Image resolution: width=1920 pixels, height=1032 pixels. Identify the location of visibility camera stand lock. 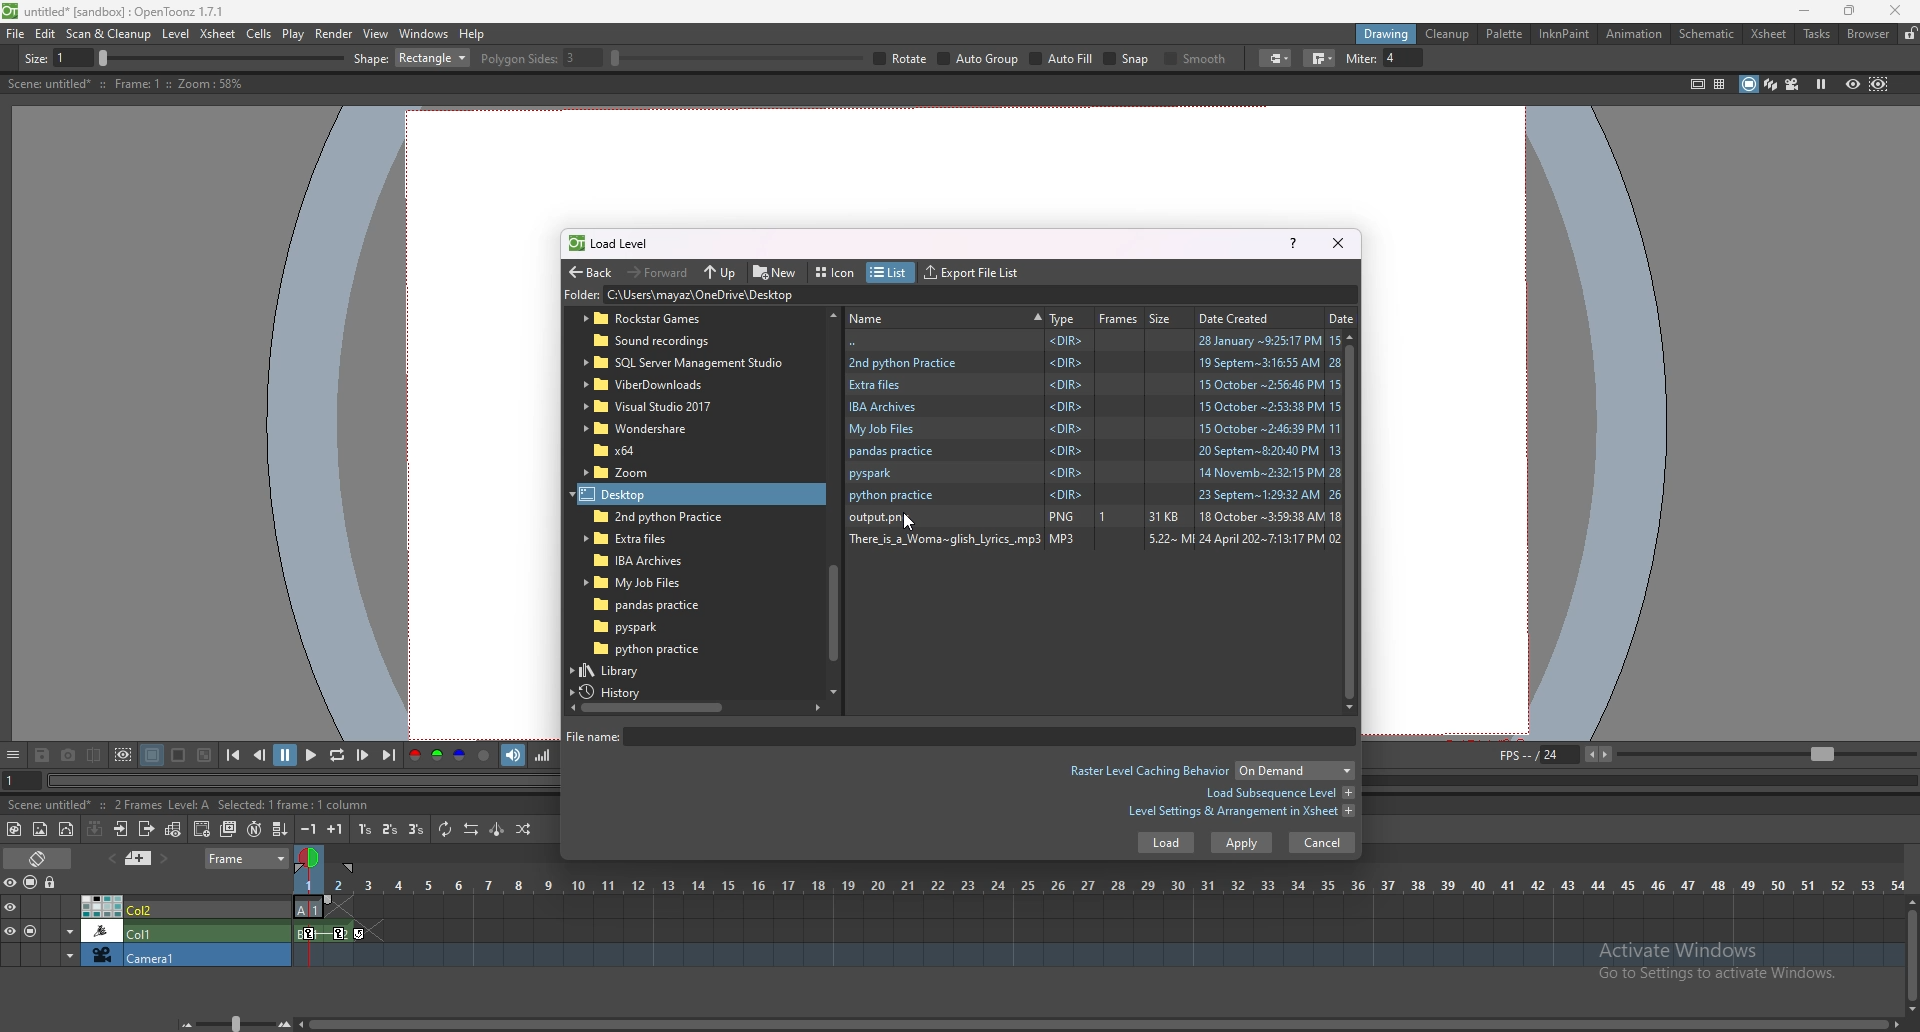
(33, 882).